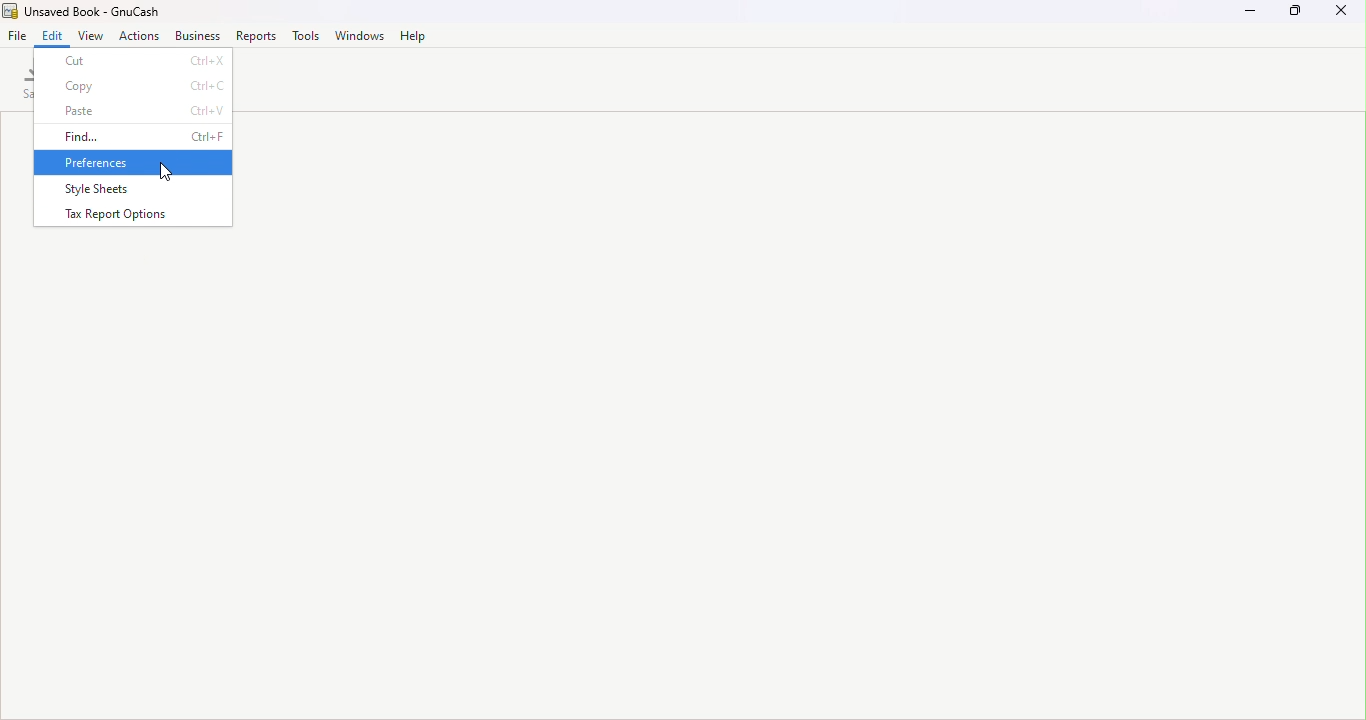  I want to click on Copy, so click(133, 84).